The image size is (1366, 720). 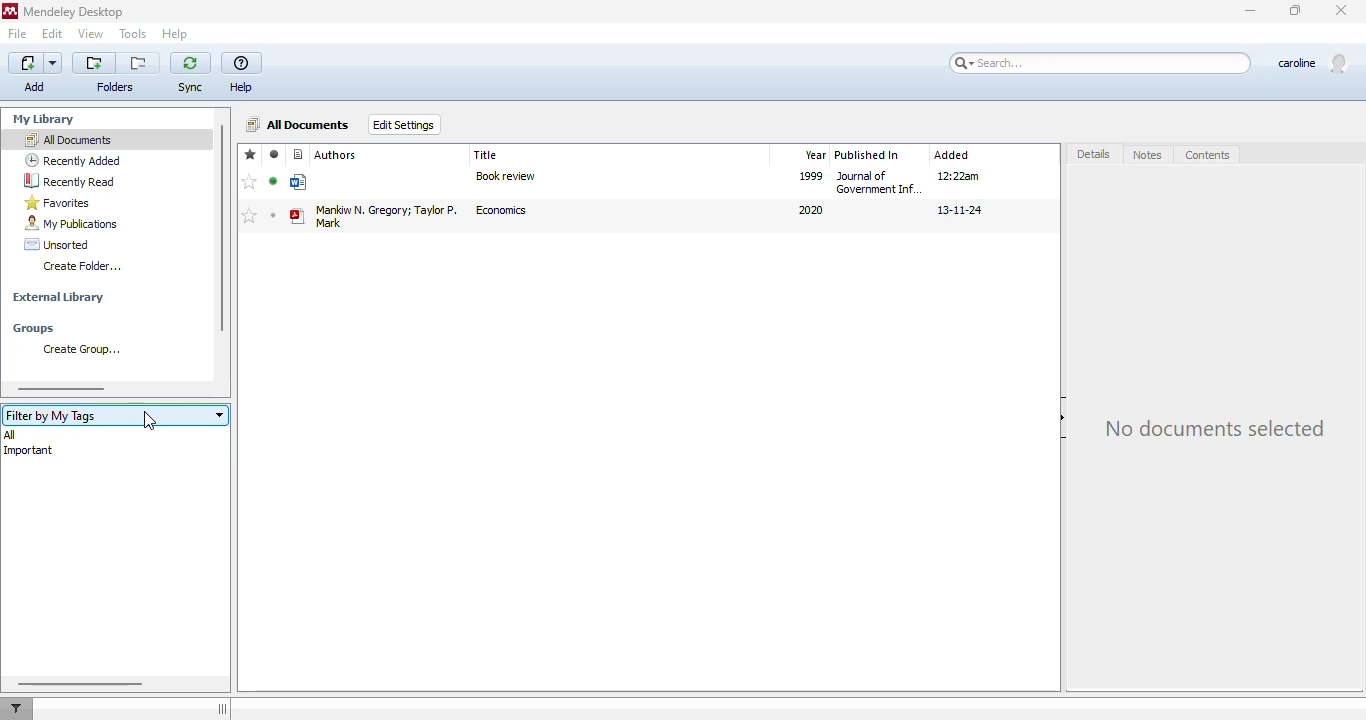 I want to click on create folder, so click(x=82, y=266).